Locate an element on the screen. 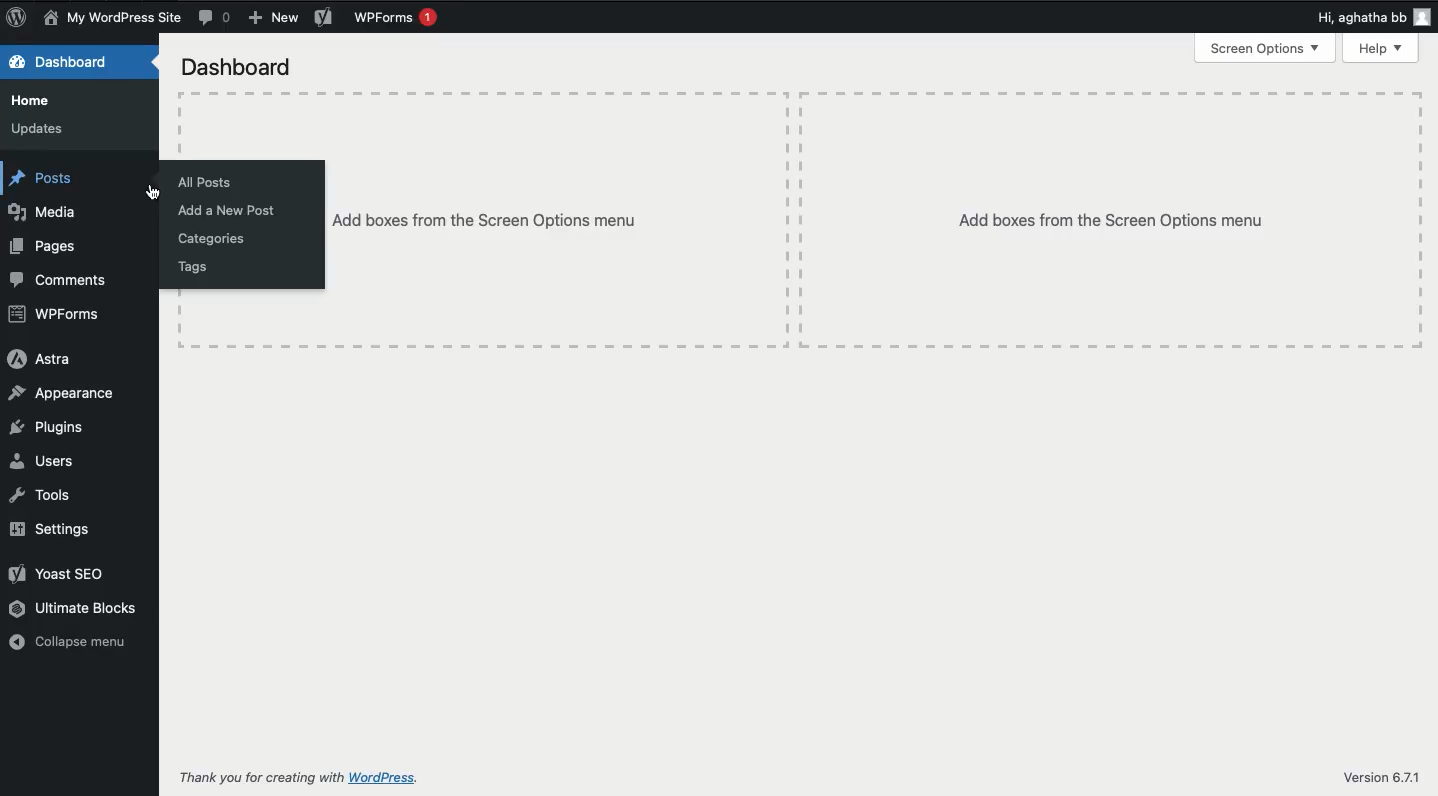 The height and width of the screenshot is (796, 1438). Media is located at coordinates (44, 213).